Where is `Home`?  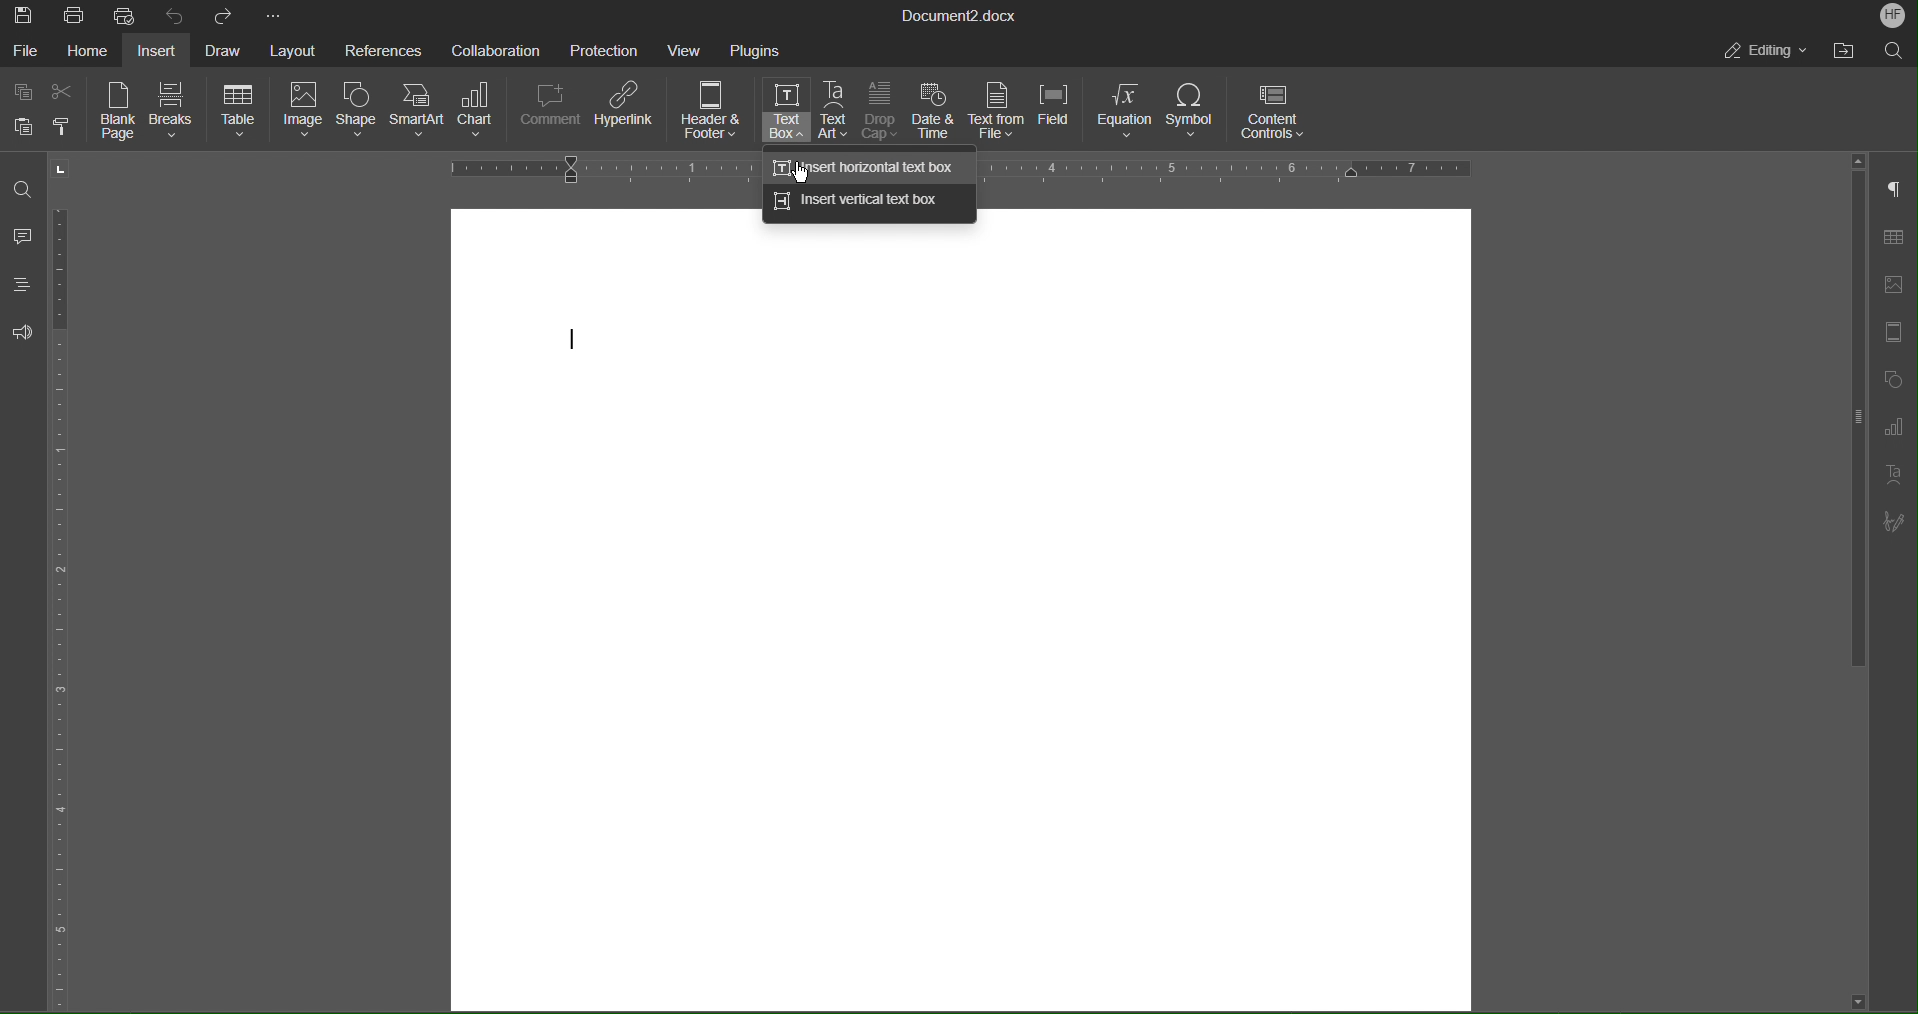
Home is located at coordinates (86, 49).